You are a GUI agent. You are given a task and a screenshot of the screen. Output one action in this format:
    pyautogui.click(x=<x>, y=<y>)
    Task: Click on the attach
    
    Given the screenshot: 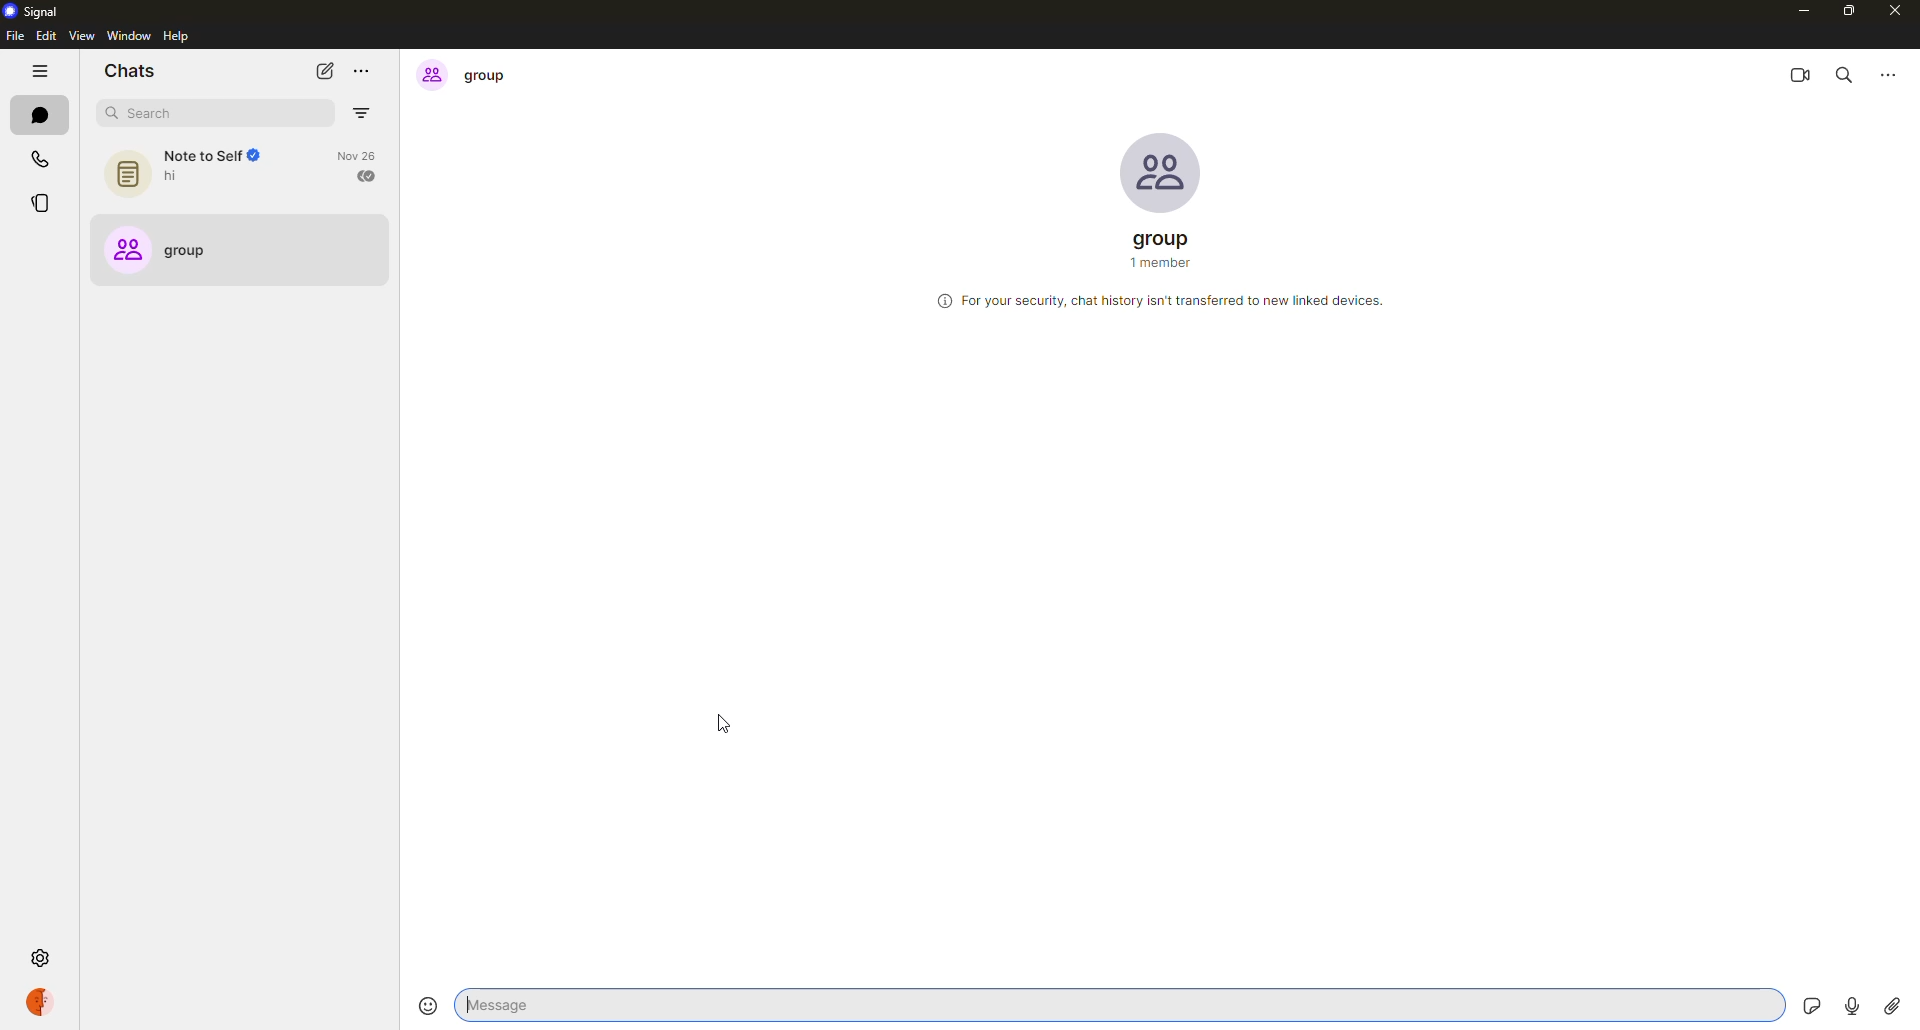 What is the action you would take?
    pyautogui.click(x=1891, y=1007)
    